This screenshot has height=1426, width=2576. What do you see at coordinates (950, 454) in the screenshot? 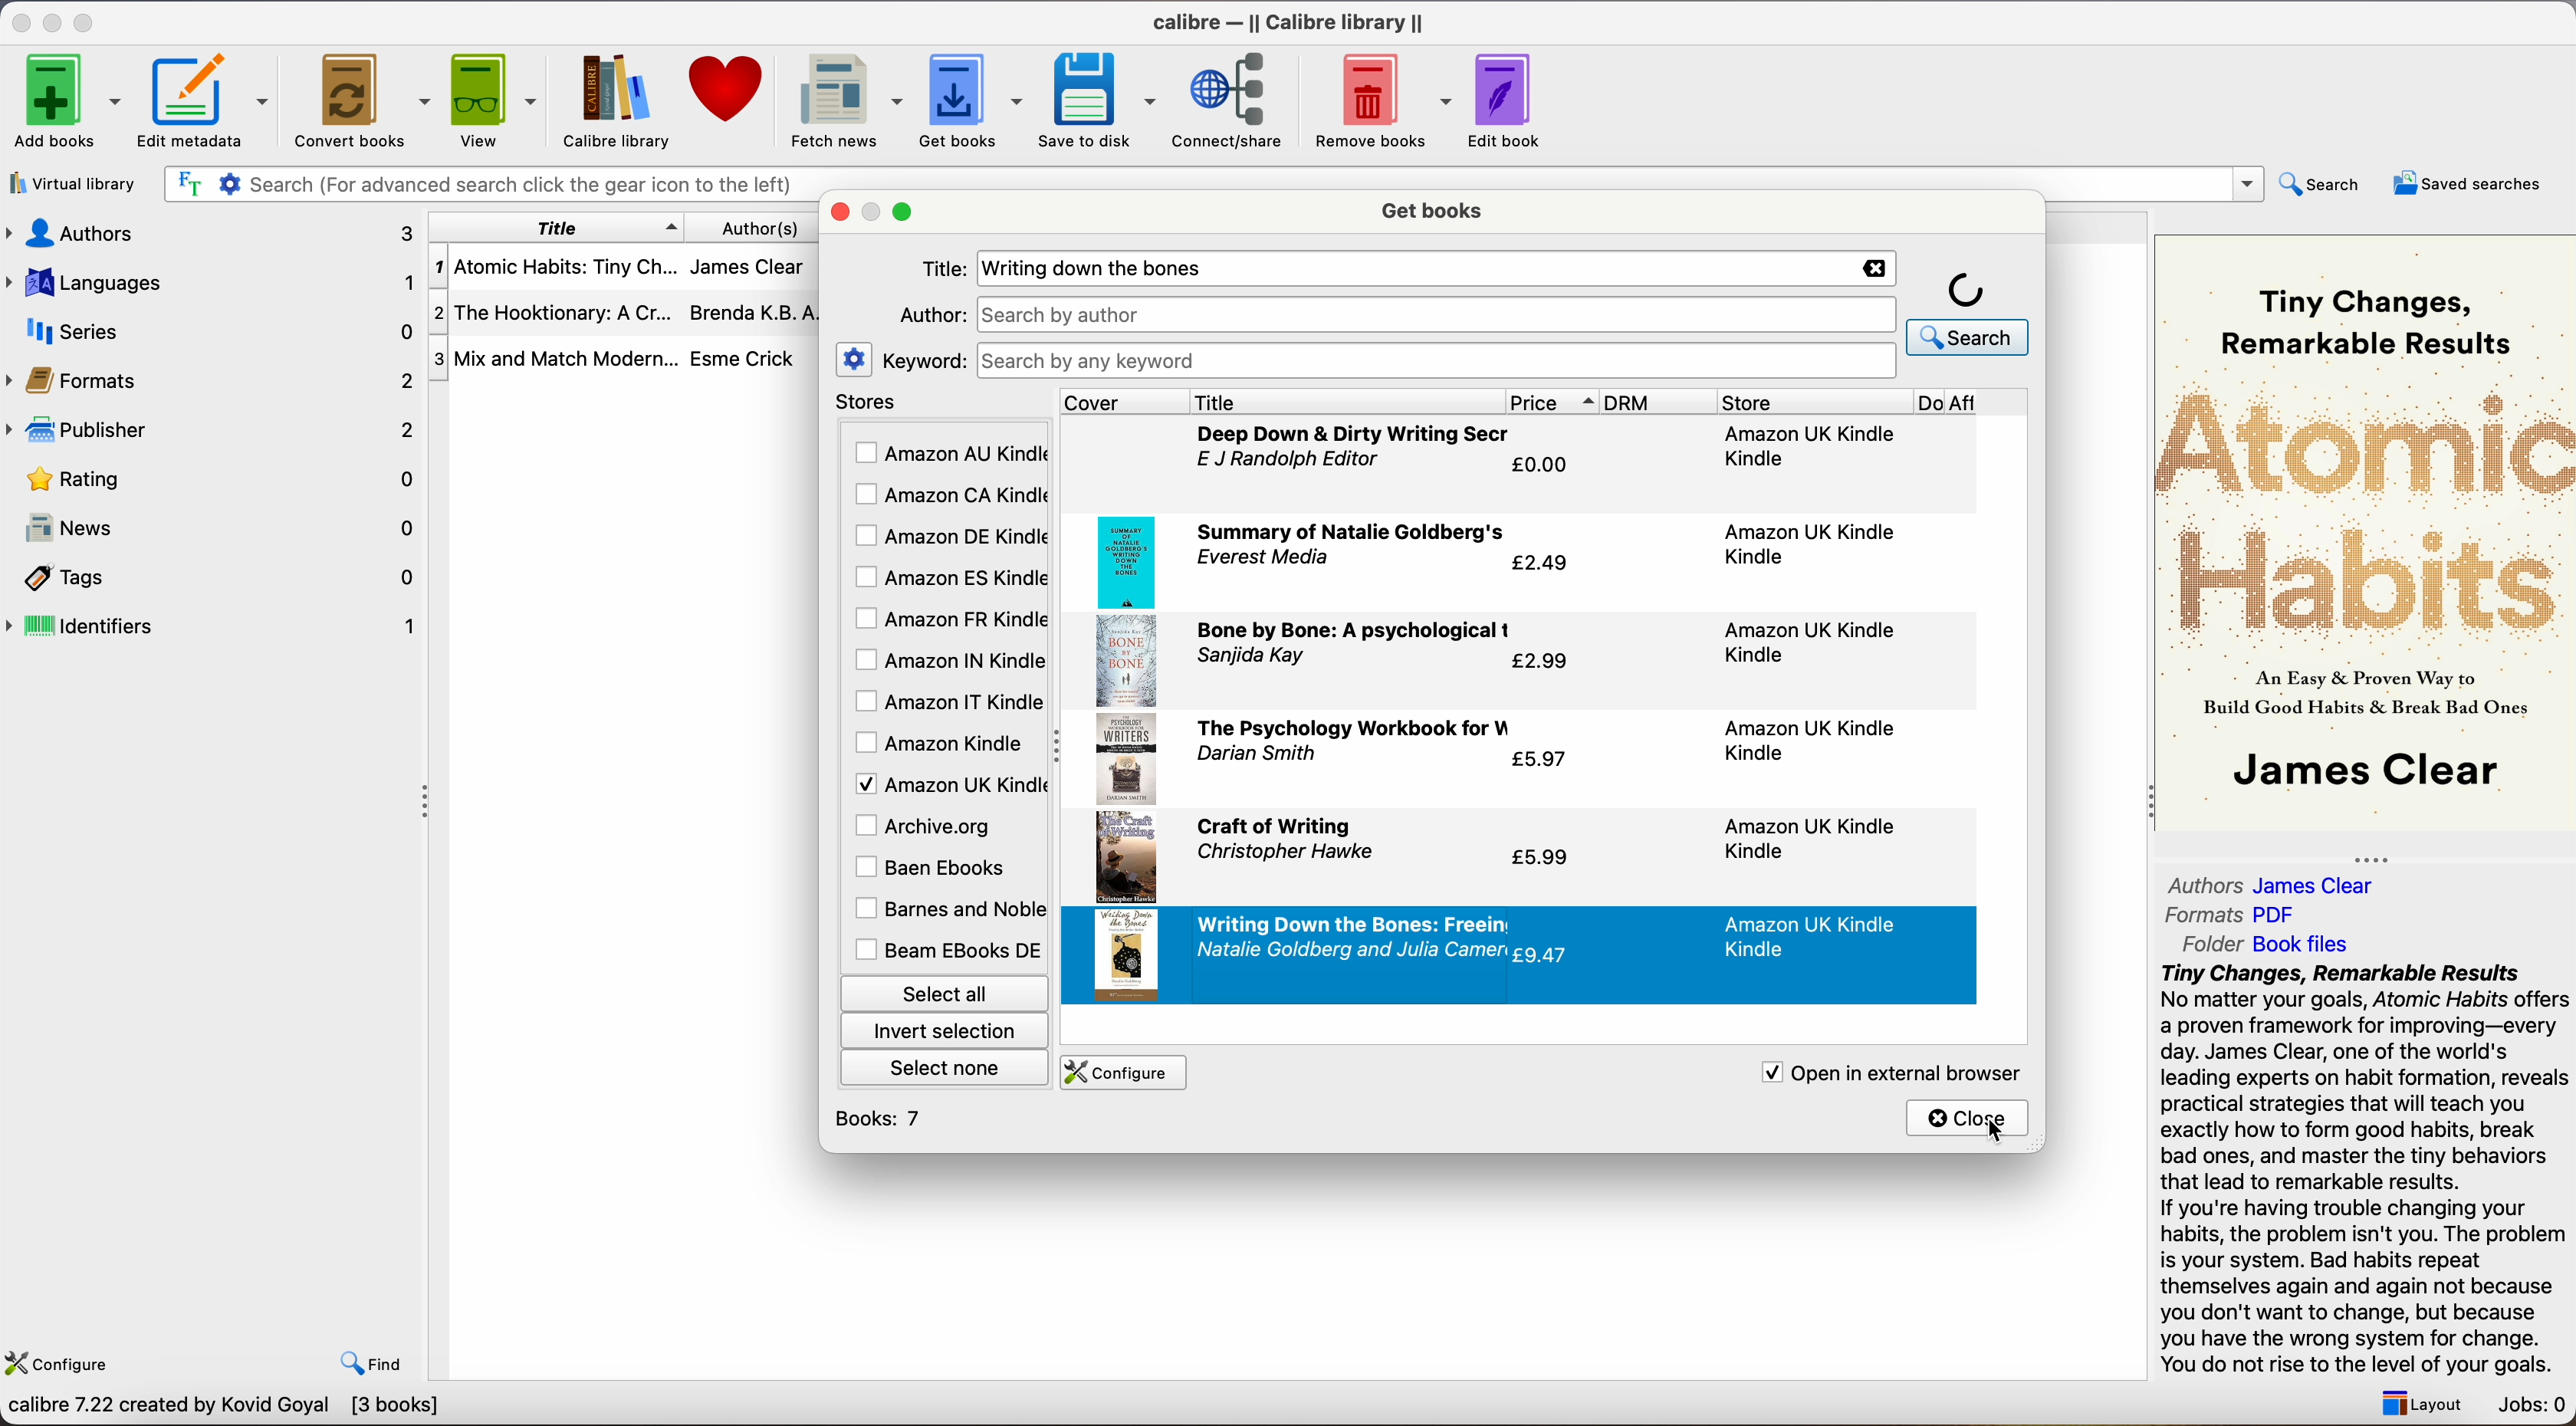
I see `amazon AU Kindle` at bounding box center [950, 454].